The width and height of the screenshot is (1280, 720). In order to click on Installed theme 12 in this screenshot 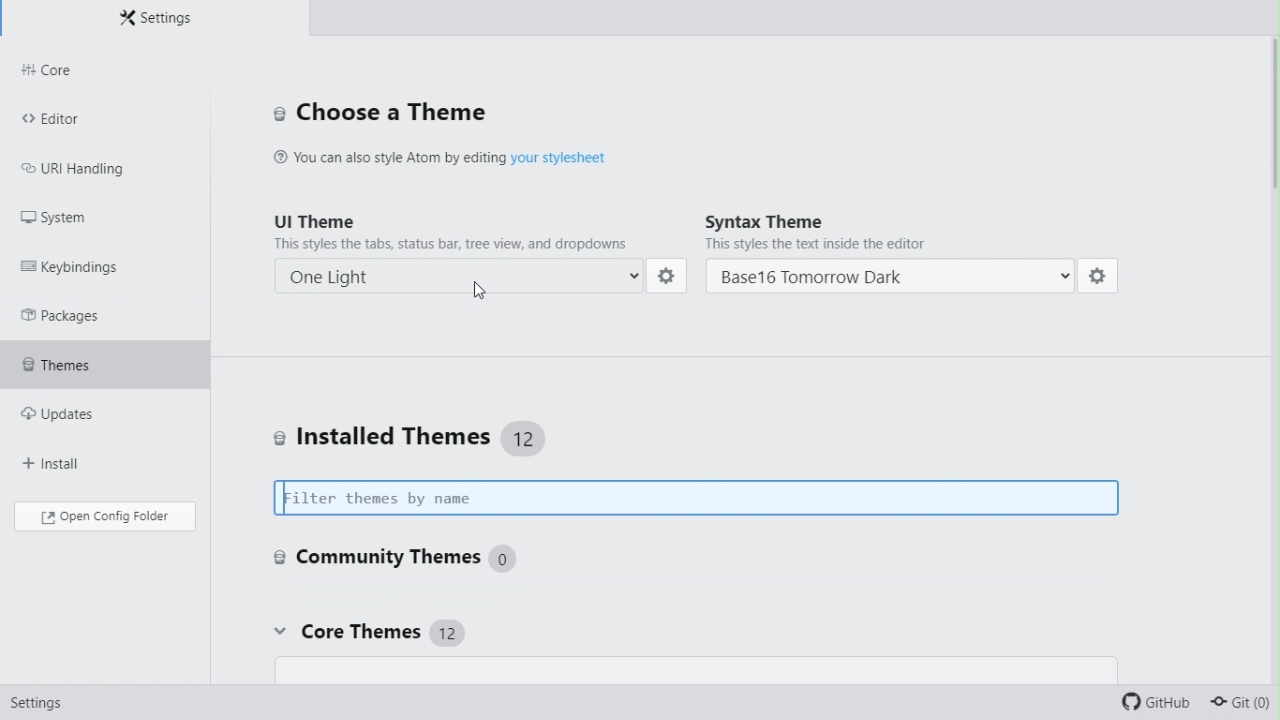, I will do `click(422, 437)`.